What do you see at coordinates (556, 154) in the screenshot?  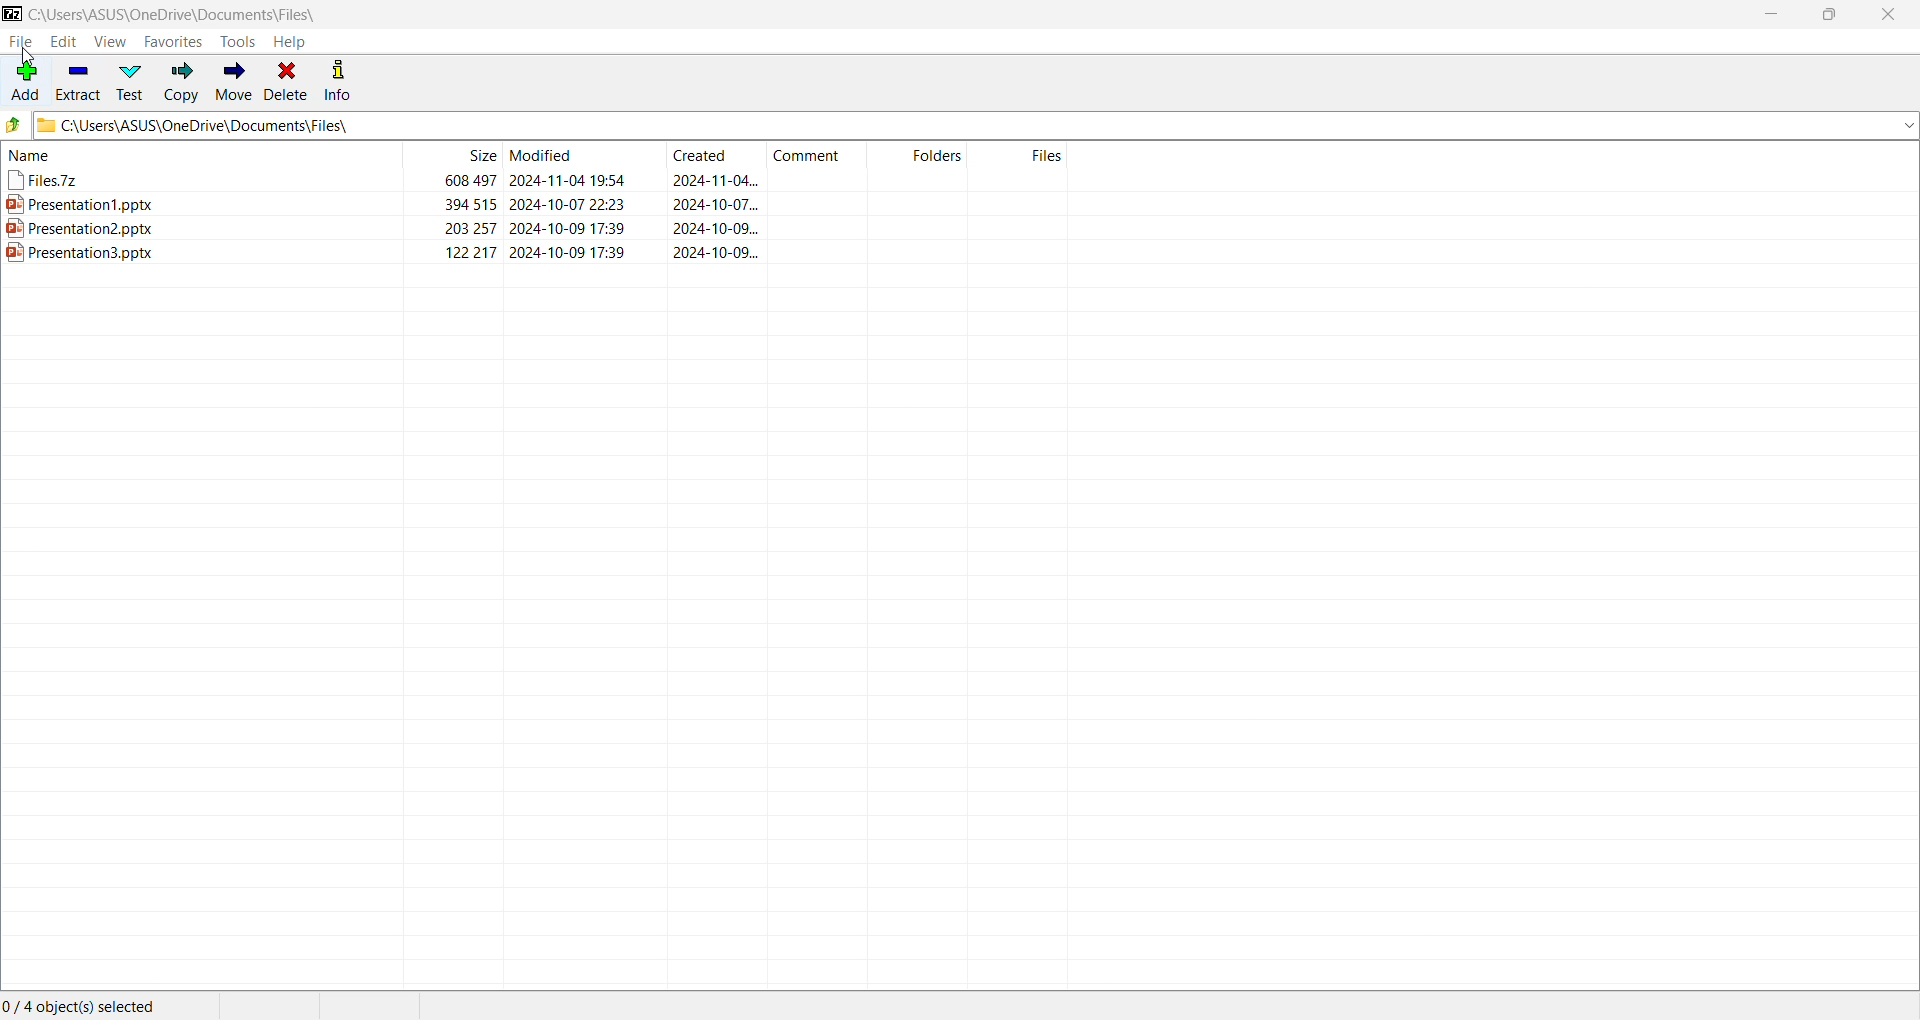 I see `Modified` at bounding box center [556, 154].